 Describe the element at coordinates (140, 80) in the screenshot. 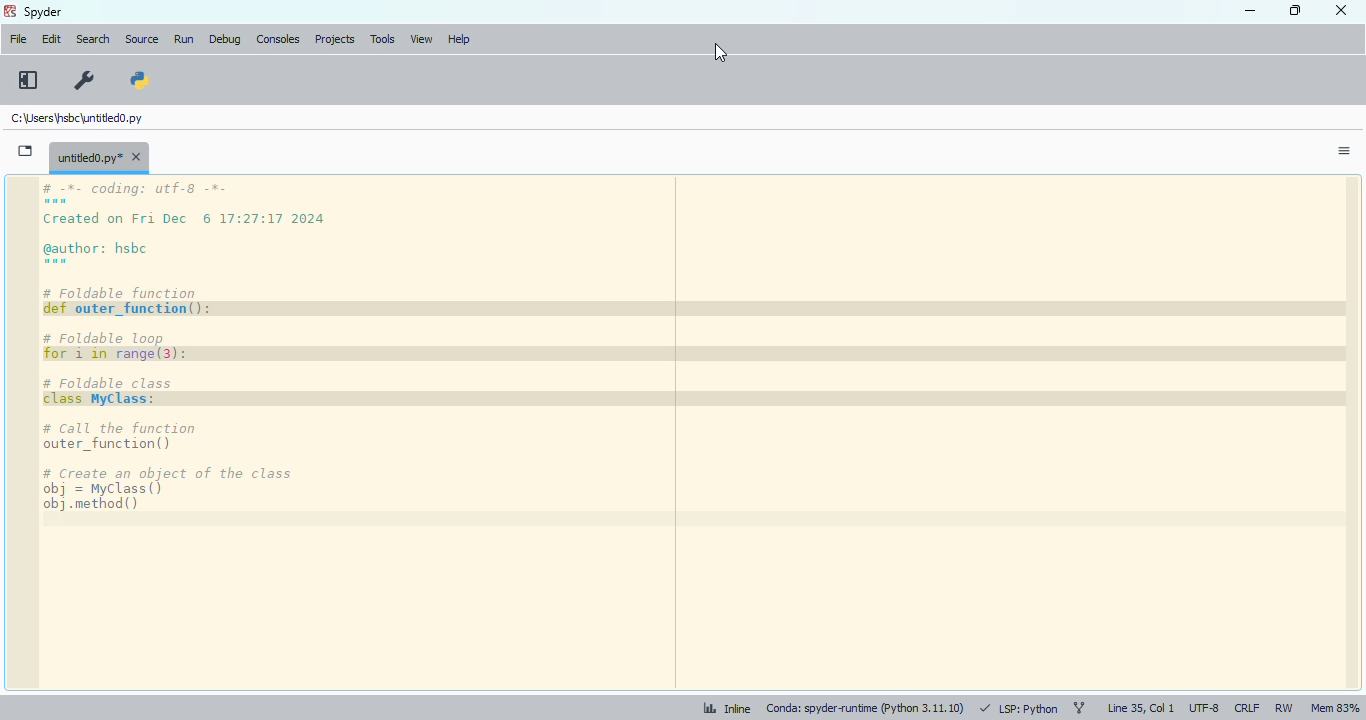

I see `PYTHONPATH manager` at that location.